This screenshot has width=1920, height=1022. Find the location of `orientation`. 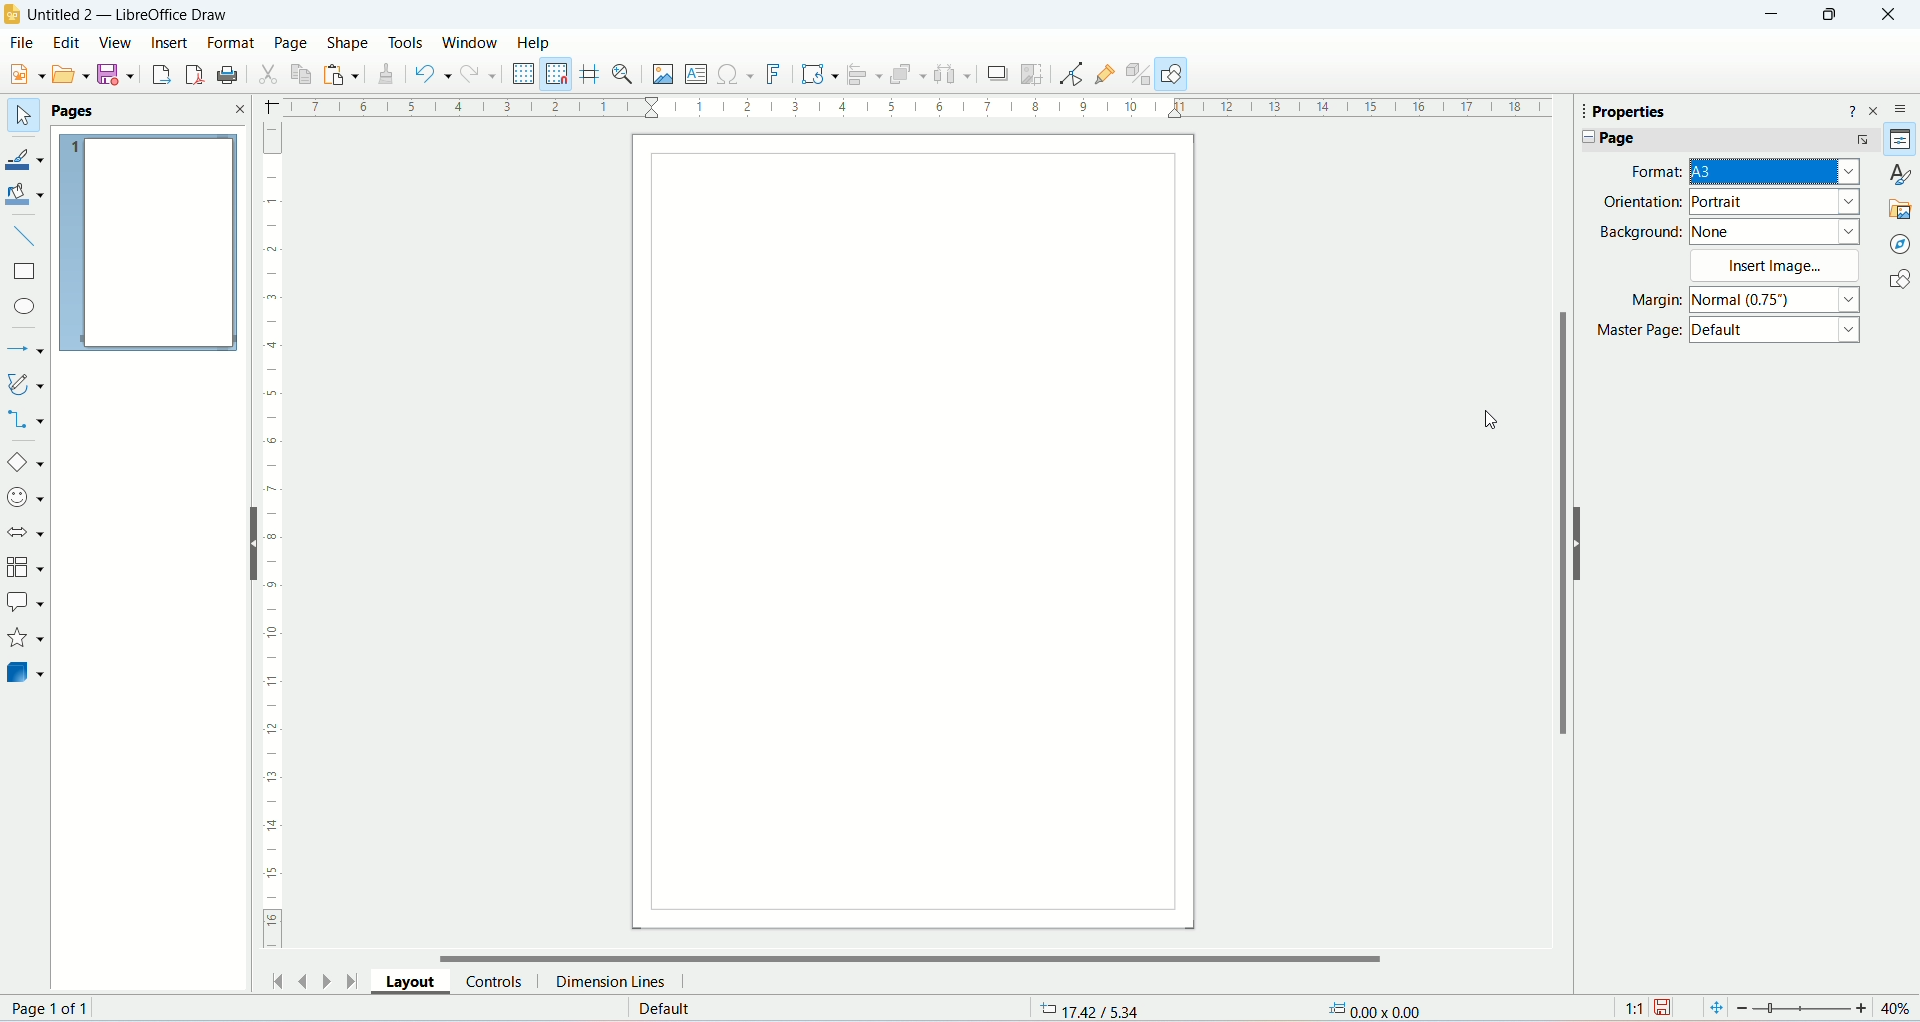

orientation is located at coordinates (1731, 203).